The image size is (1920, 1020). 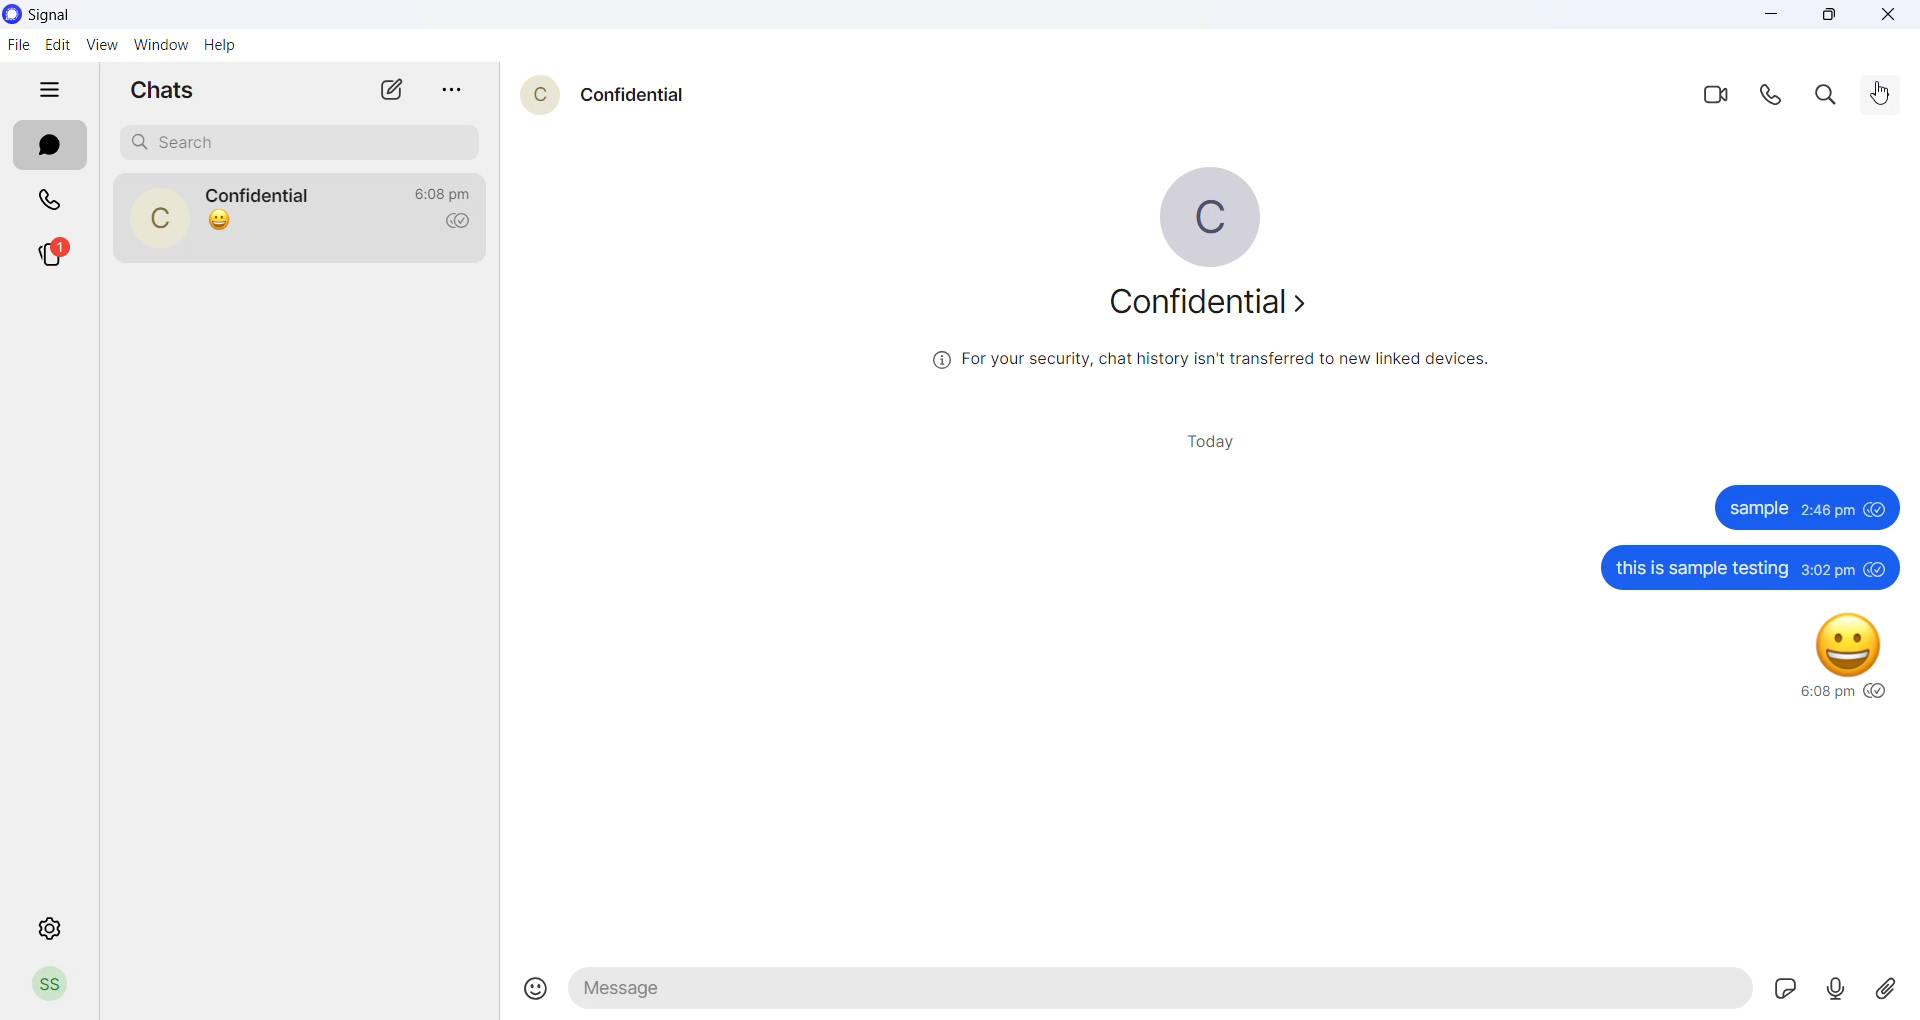 I want to click on hide, so click(x=49, y=87).